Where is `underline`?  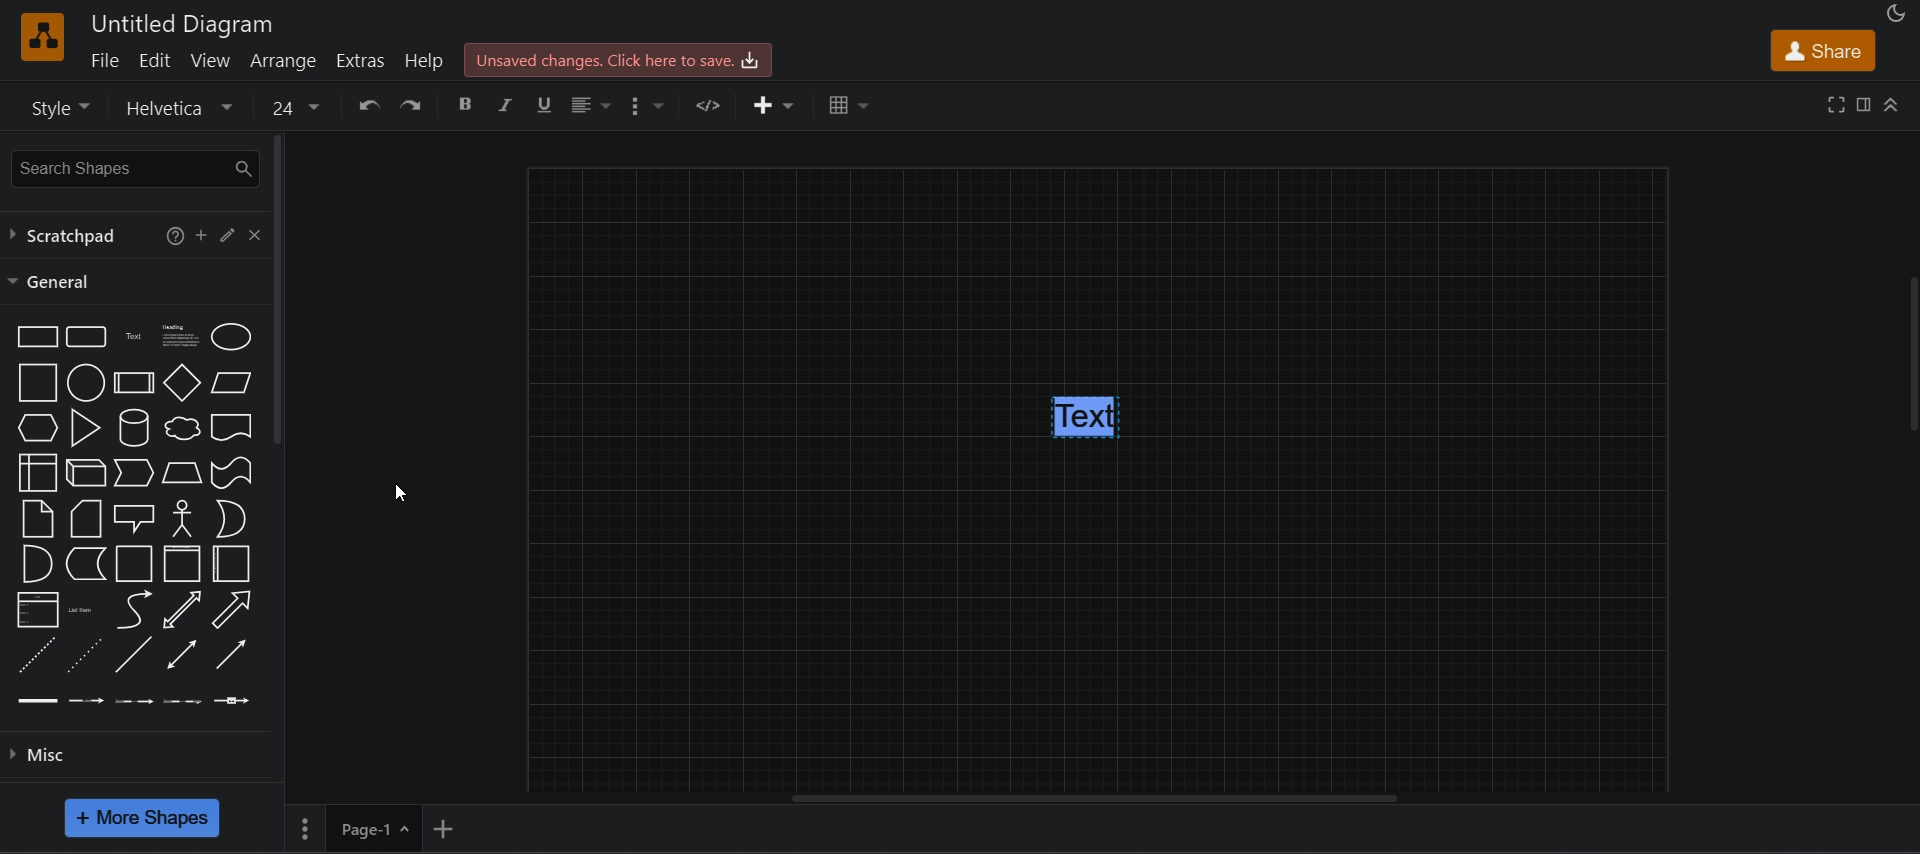
underline is located at coordinates (547, 107).